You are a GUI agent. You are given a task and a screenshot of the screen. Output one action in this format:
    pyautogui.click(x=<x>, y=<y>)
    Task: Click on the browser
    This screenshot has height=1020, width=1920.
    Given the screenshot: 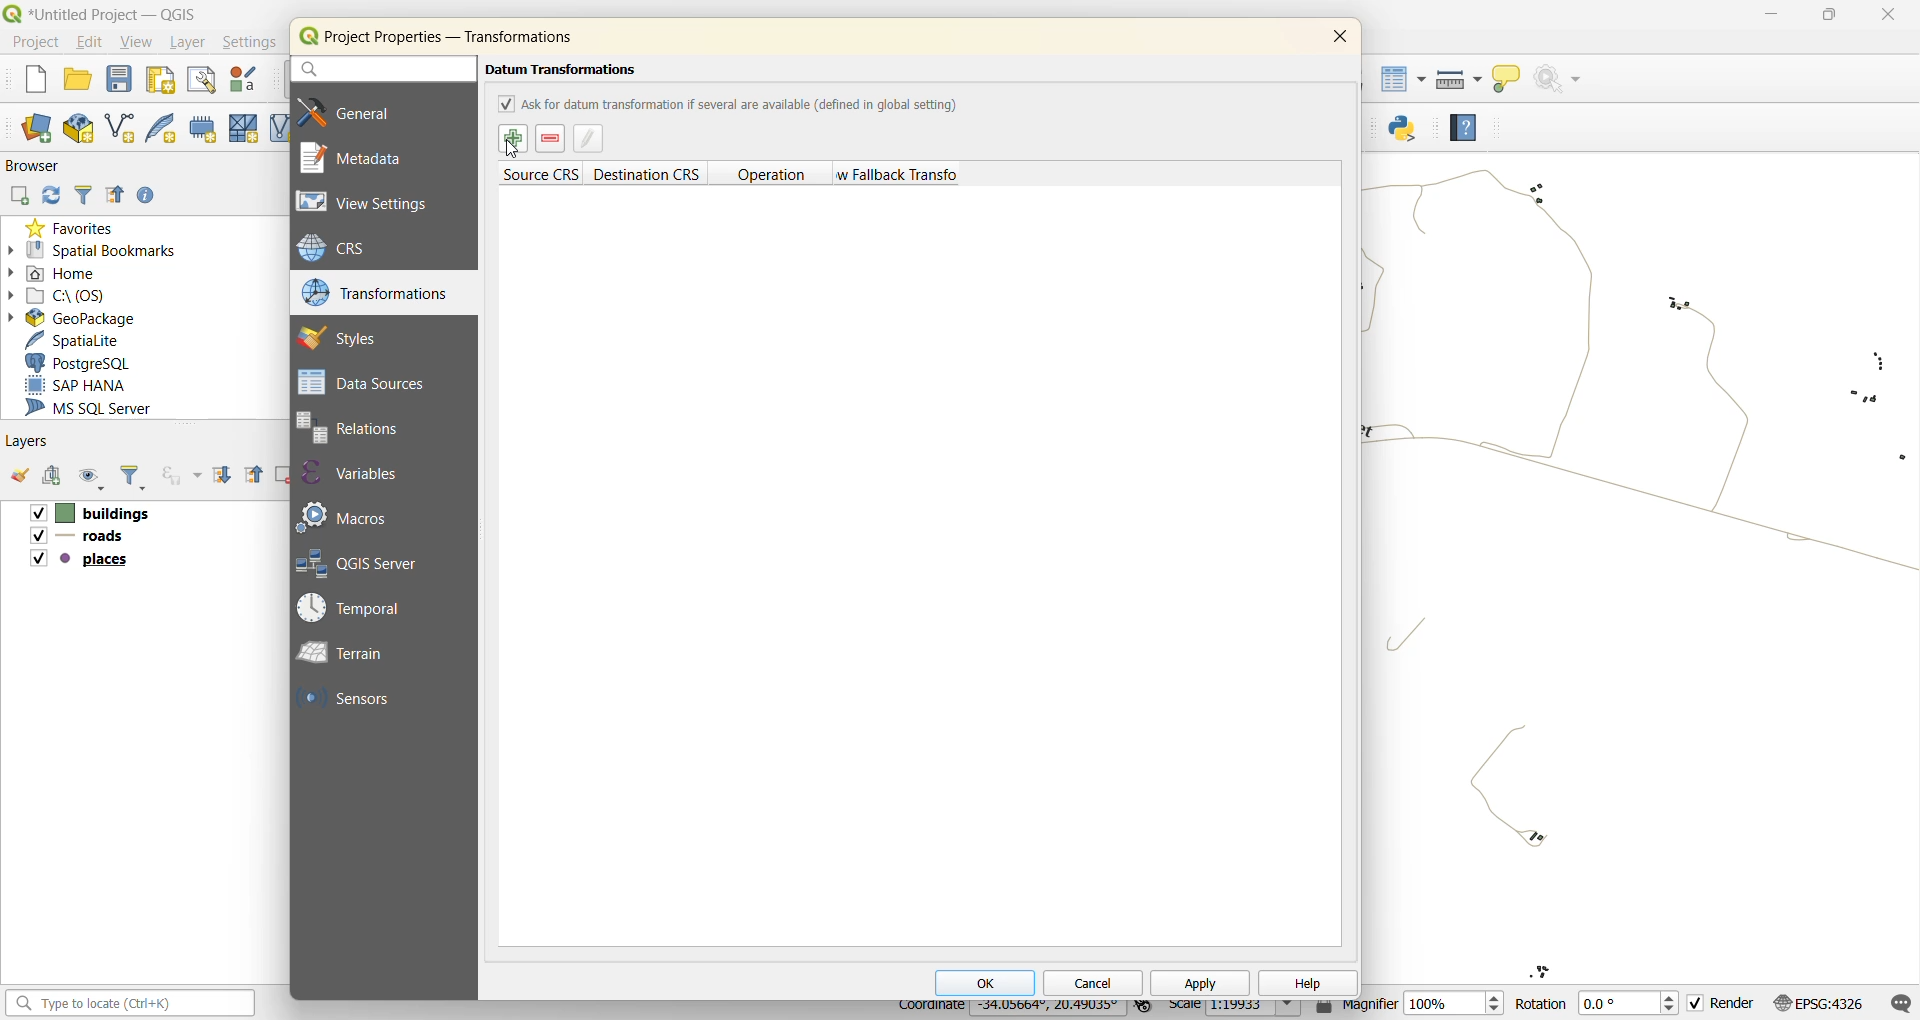 What is the action you would take?
    pyautogui.click(x=40, y=169)
    